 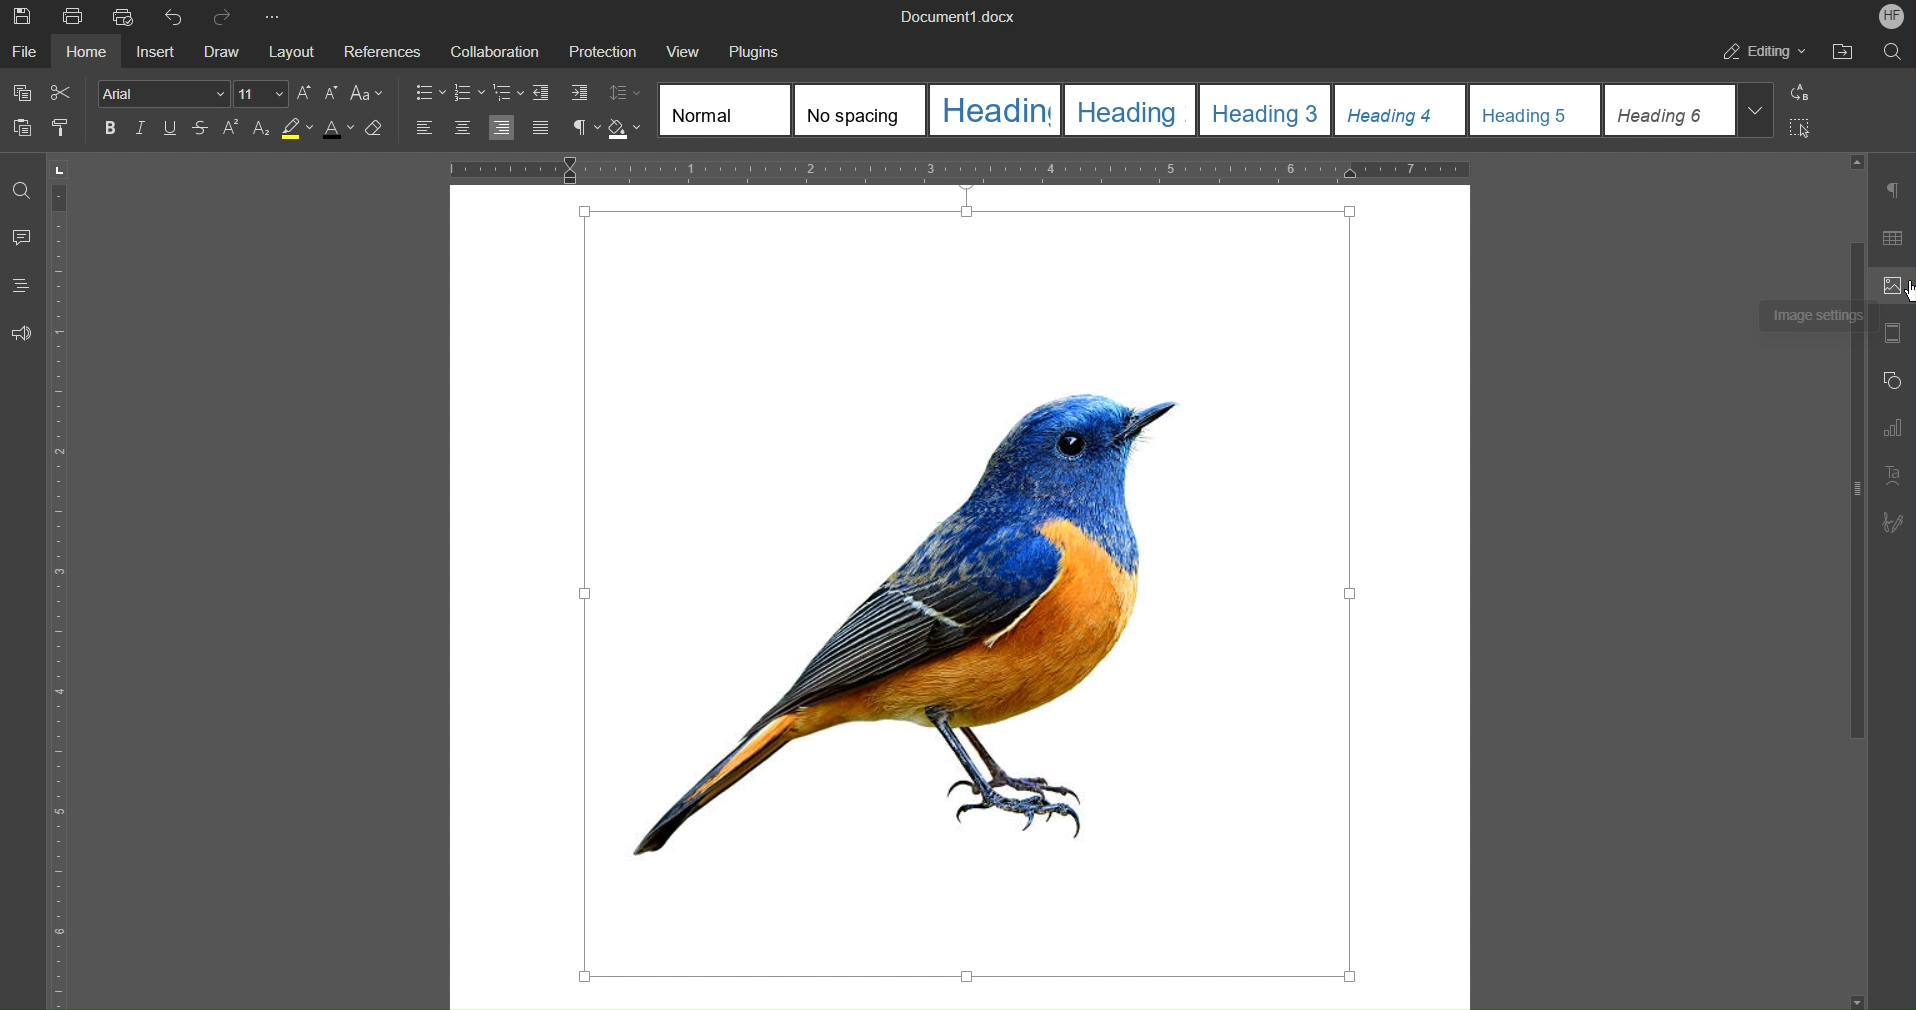 I want to click on Editing, so click(x=1760, y=53).